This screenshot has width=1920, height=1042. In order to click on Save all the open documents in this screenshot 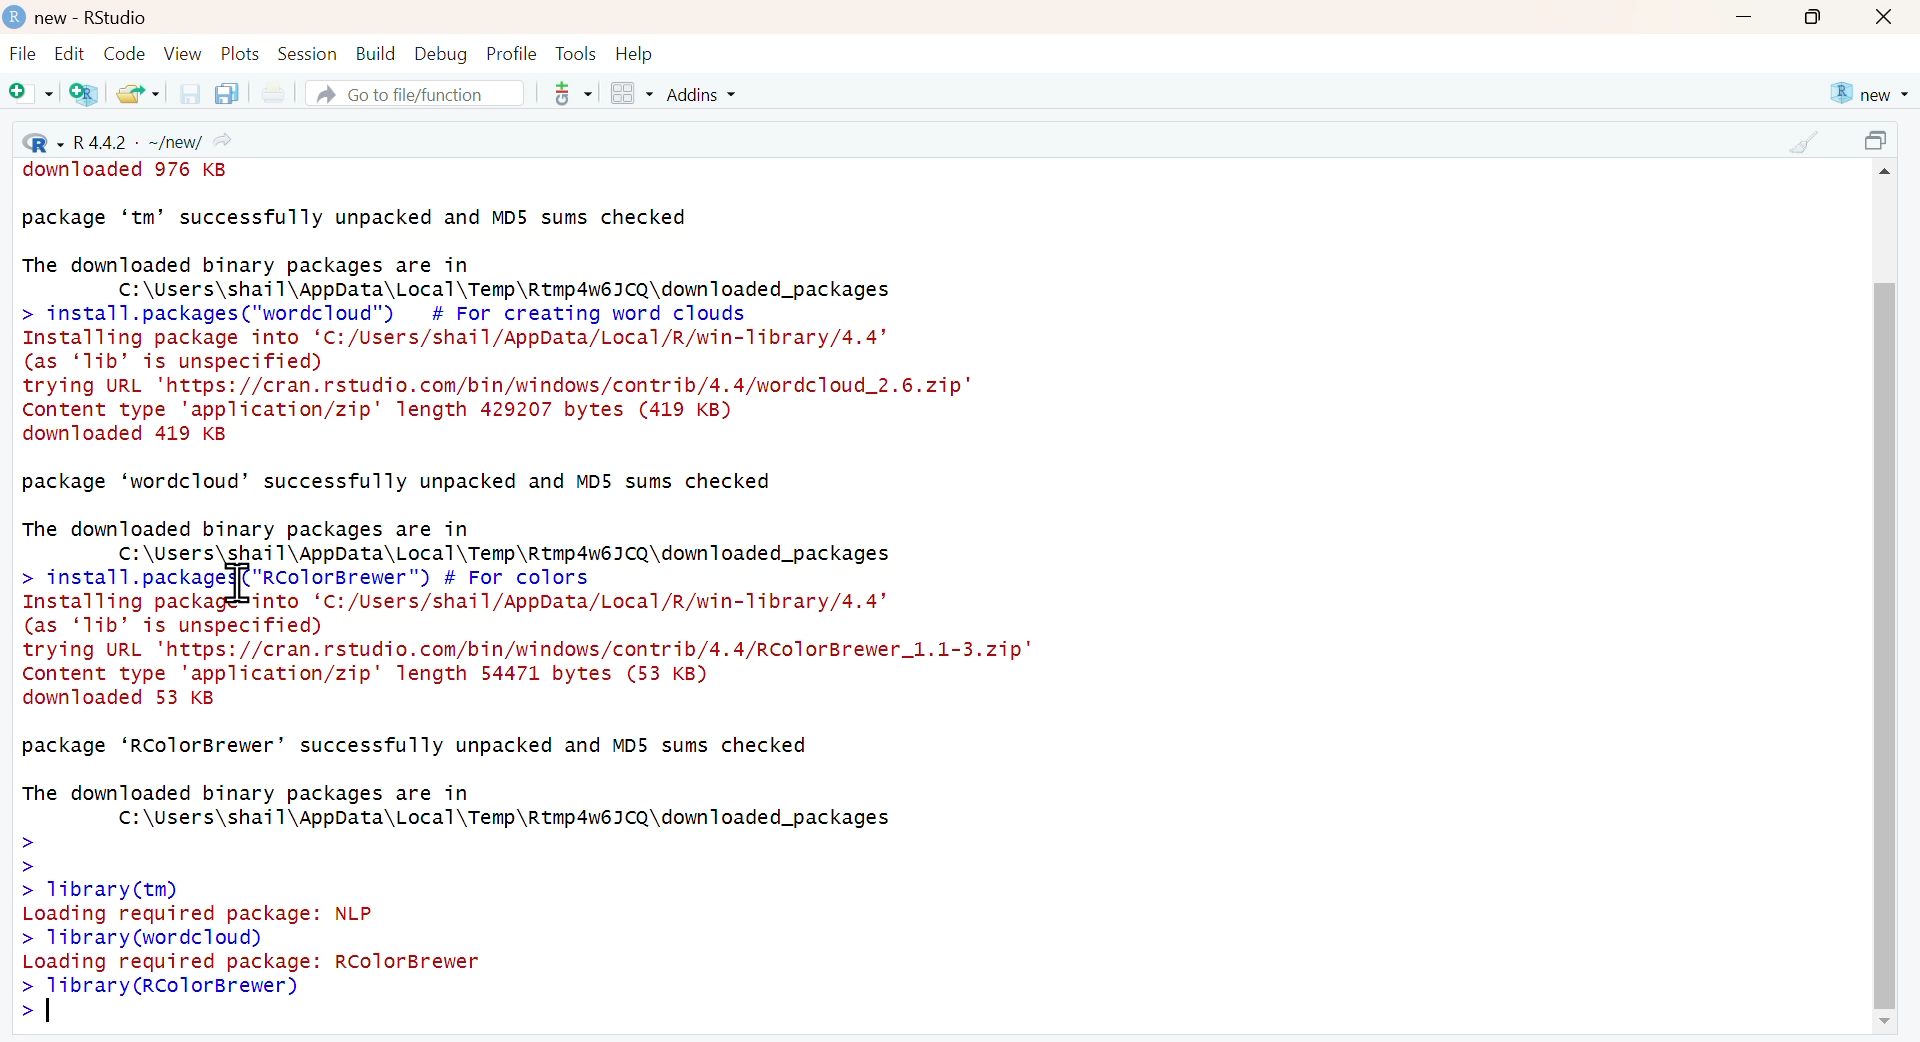, I will do `click(226, 93)`.